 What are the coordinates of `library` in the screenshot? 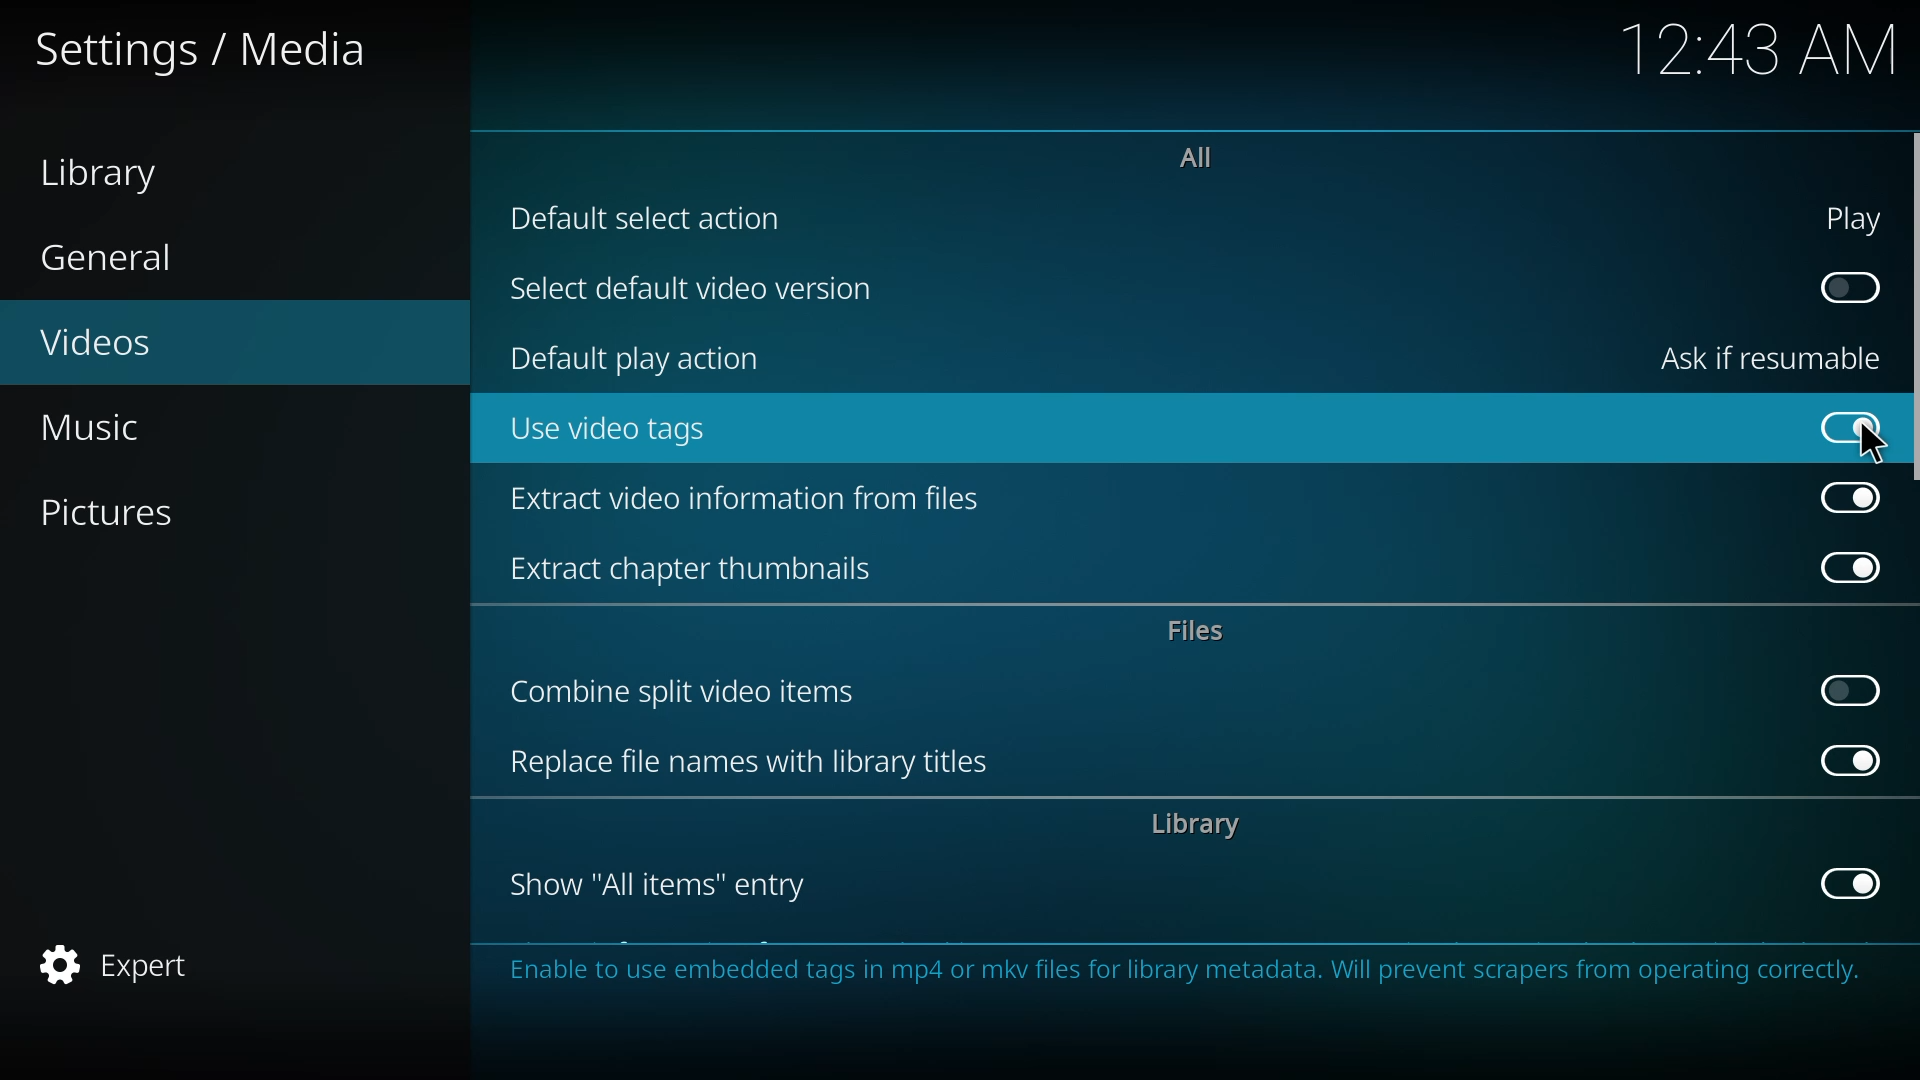 It's located at (1201, 825).